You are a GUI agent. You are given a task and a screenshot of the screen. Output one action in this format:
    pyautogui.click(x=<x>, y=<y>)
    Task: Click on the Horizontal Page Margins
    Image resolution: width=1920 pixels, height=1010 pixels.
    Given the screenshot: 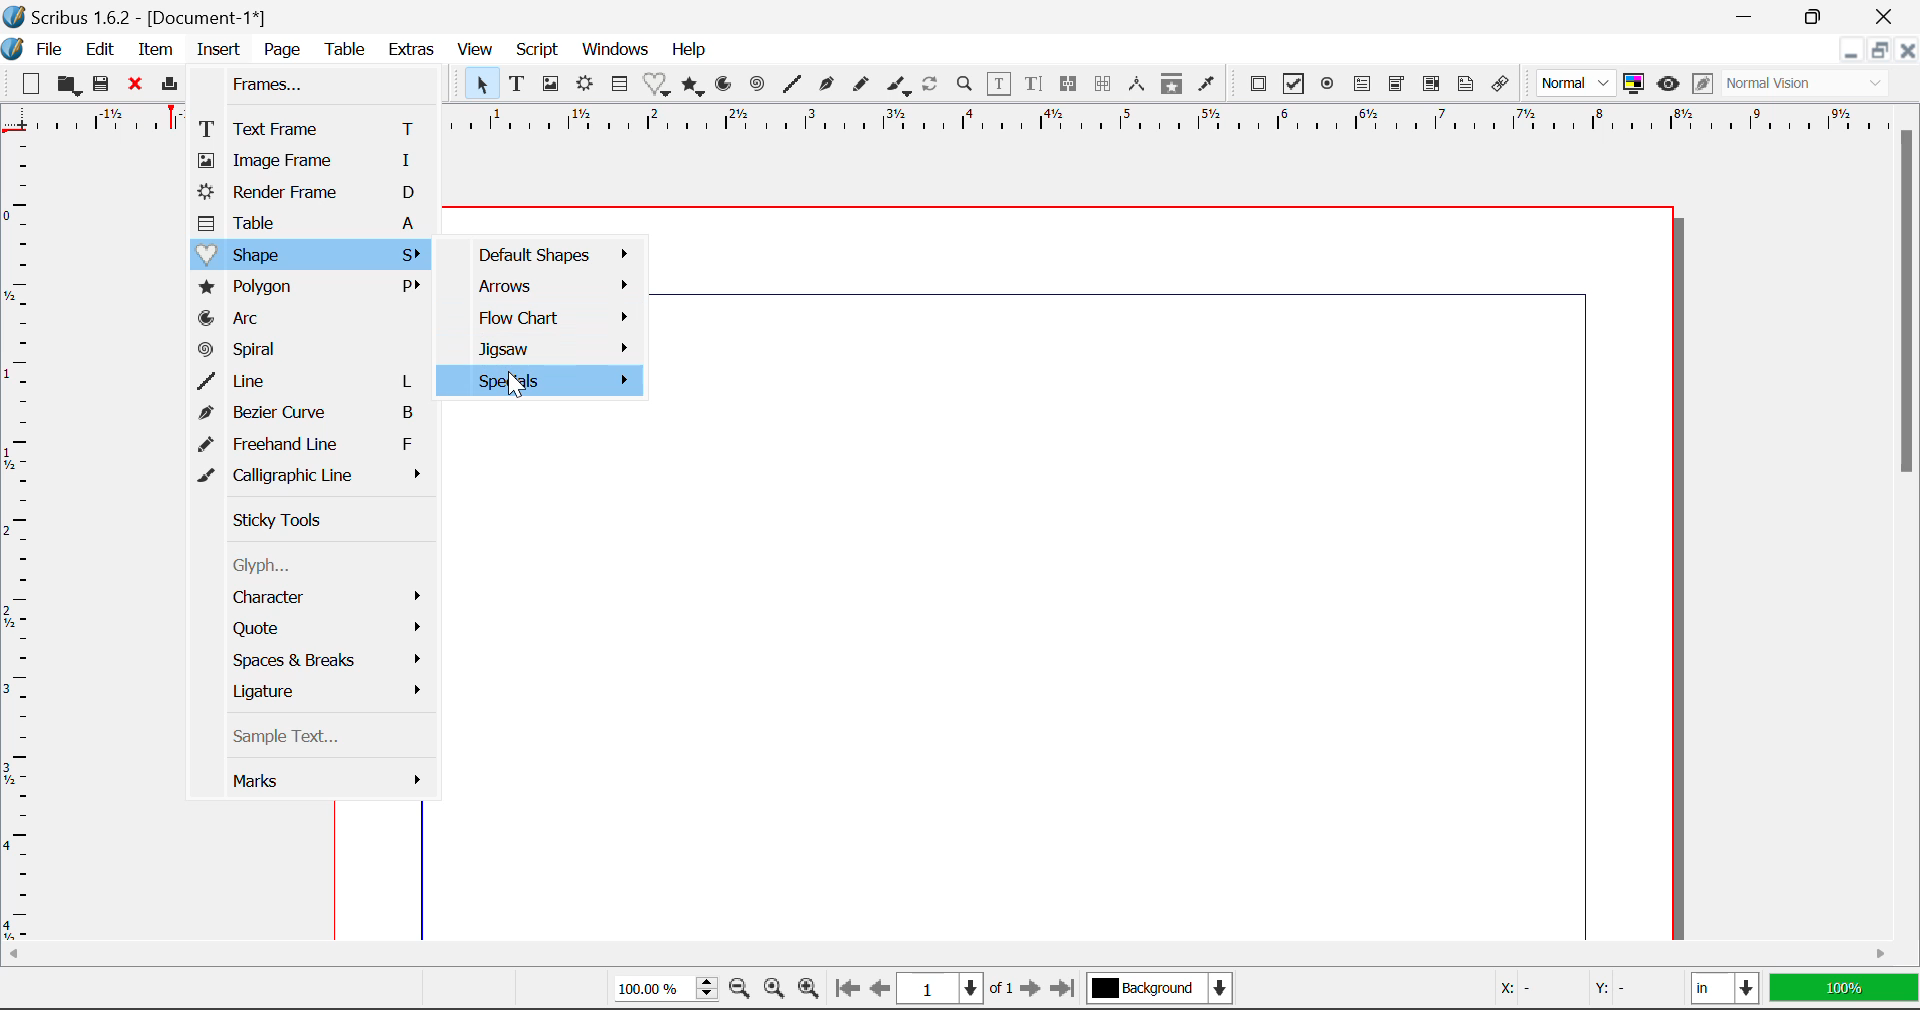 What is the action you would take?
    pyautogui.click(x=18, y=543)
    